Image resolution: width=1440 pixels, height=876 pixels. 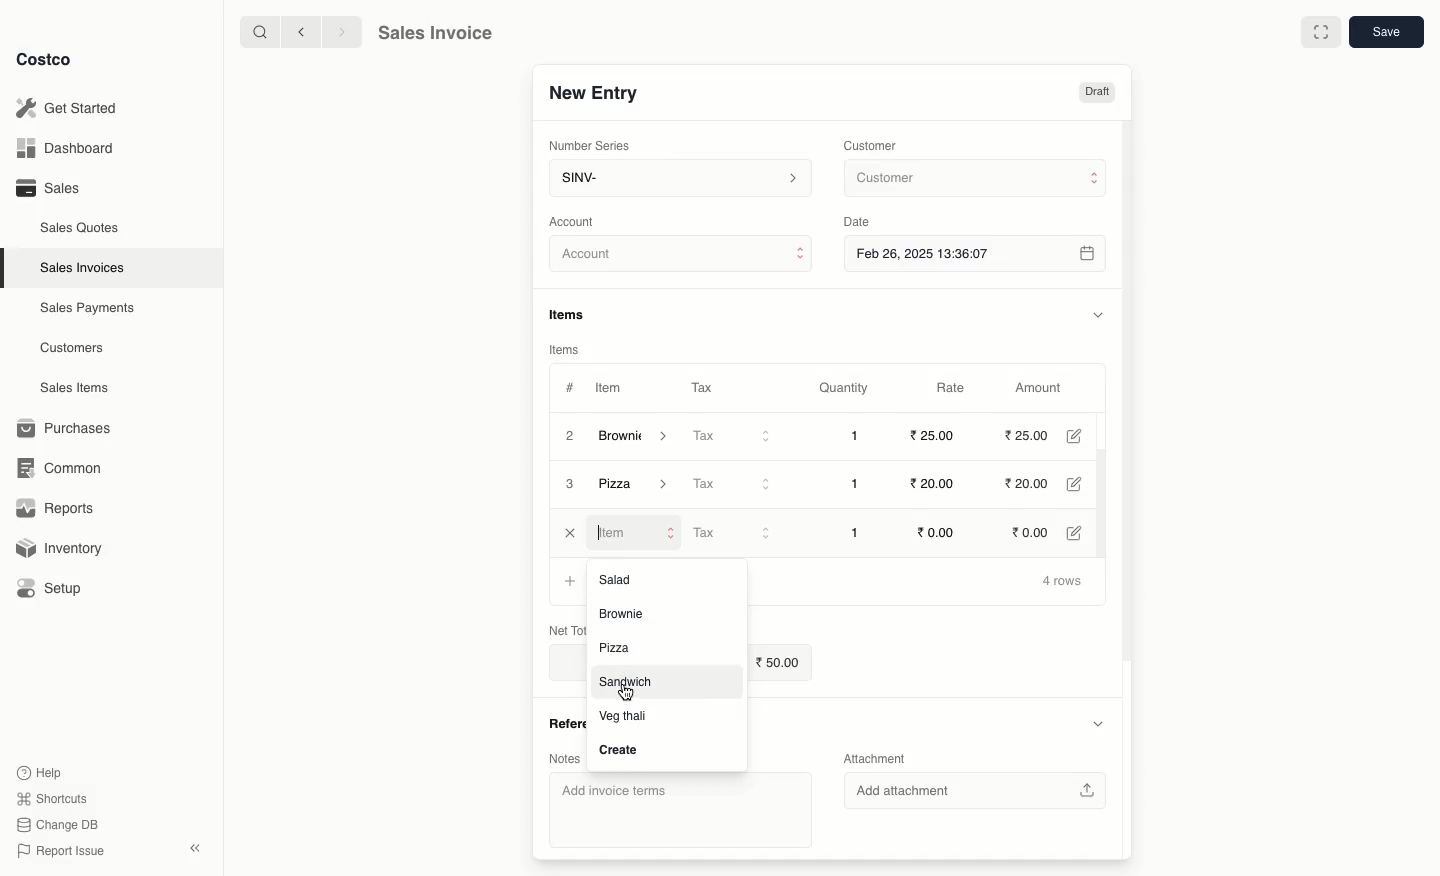 What do you see at coordinates (977, 253) in the screenshot?
I see `Feb 26, 2025 13:36:07` at bounding box center [977, 253].